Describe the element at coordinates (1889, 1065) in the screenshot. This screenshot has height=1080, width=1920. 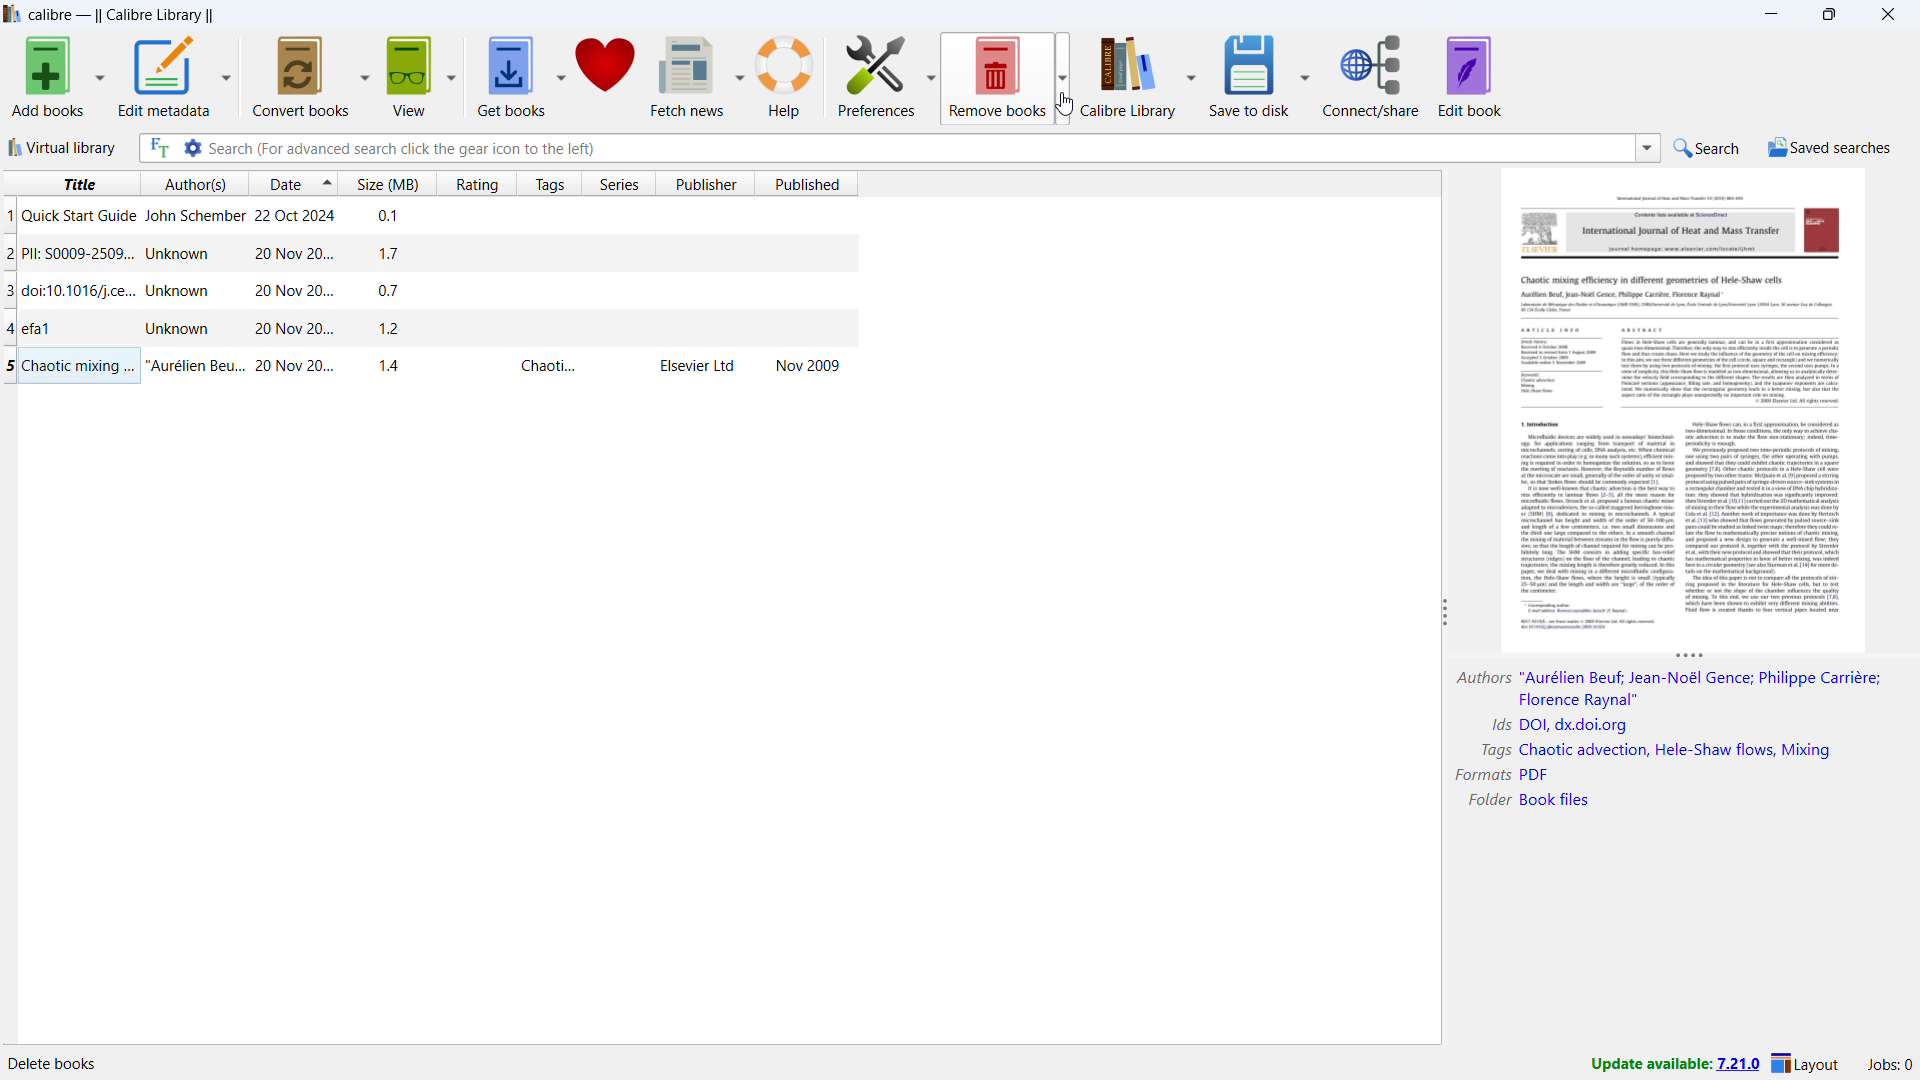
I see `active jobs` at that location.